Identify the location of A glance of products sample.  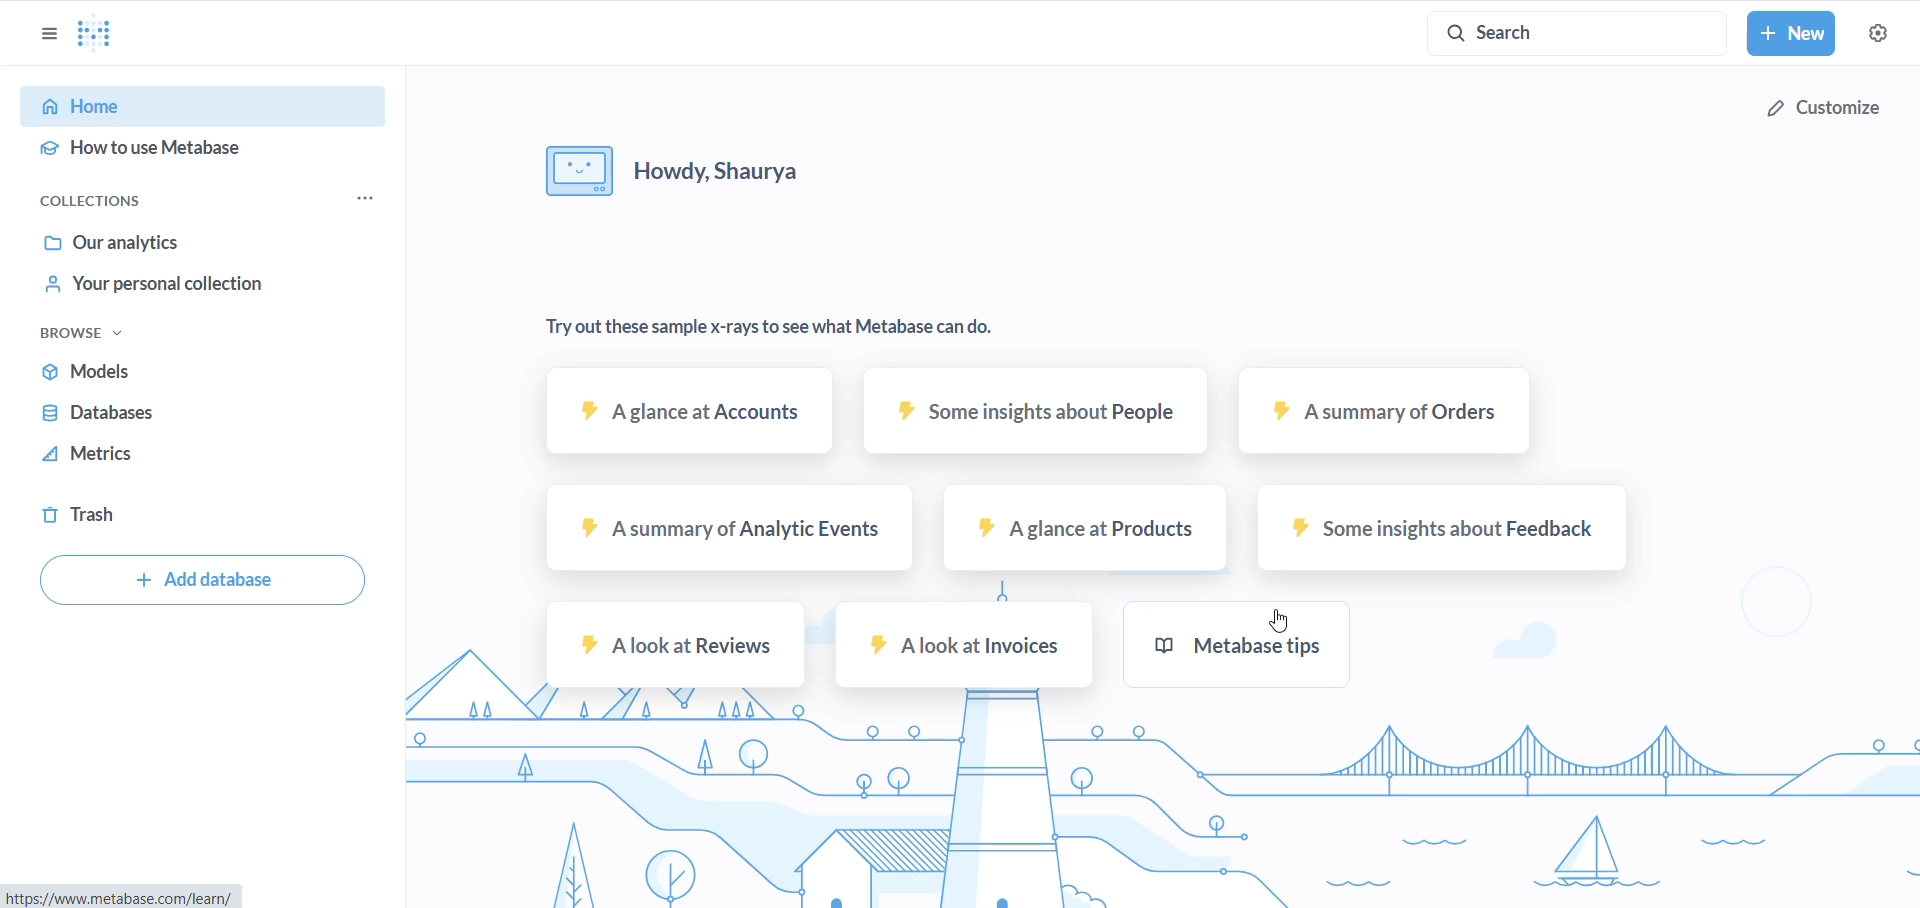
(1093, 536).